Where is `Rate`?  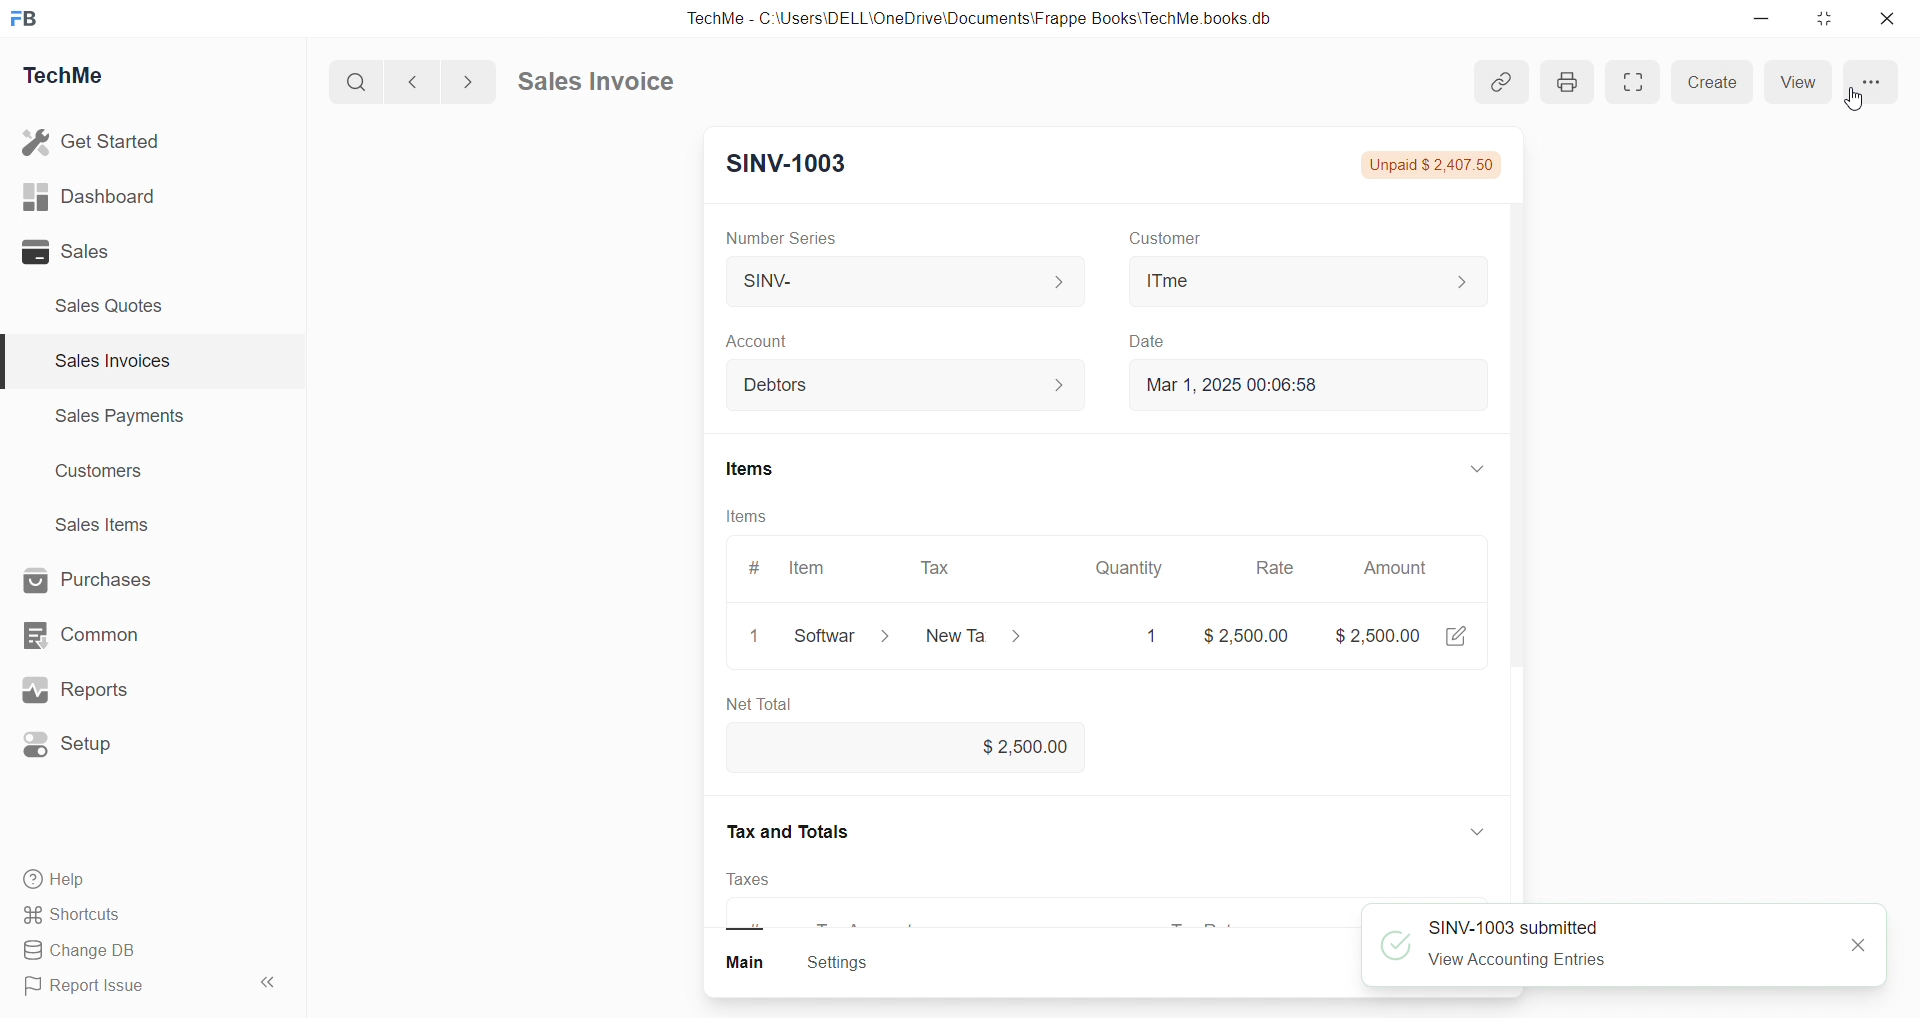
Rate is located at coordinates (1278, 567).